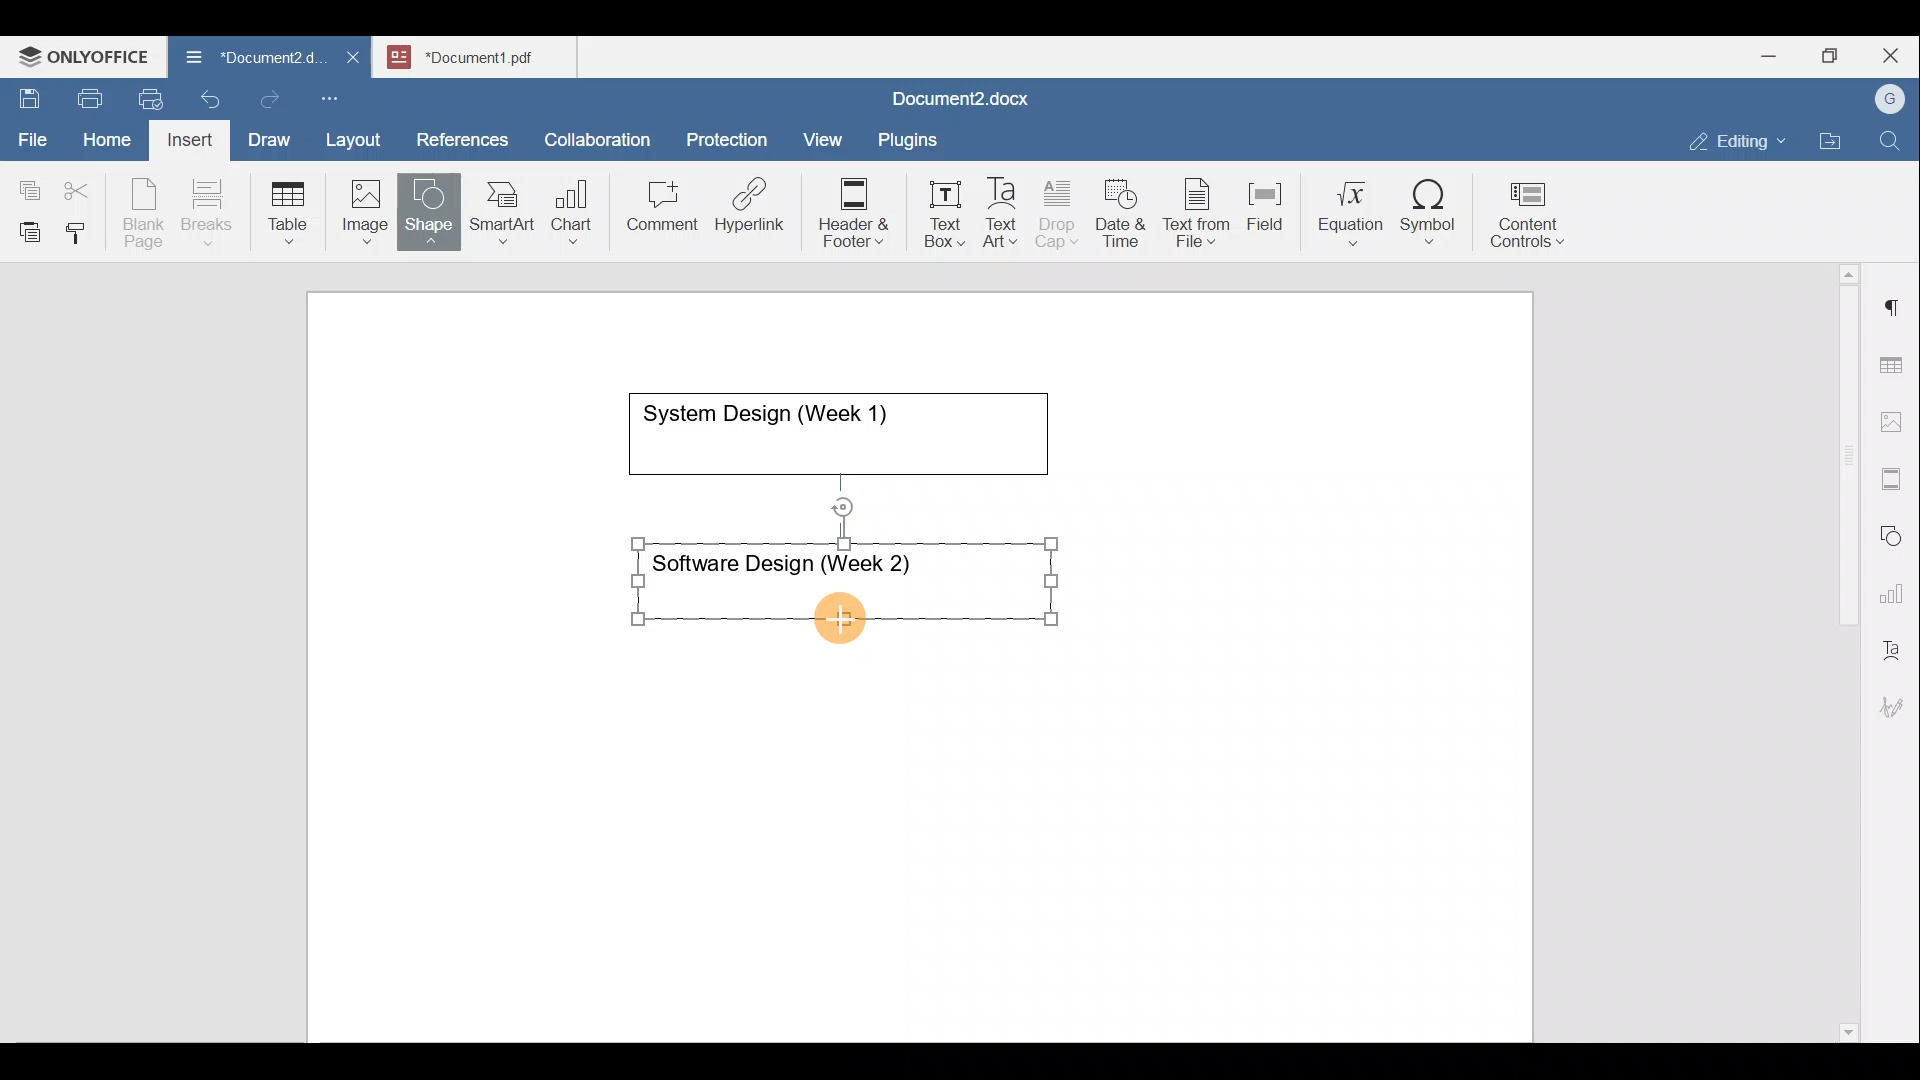  What do you see at coordinates (656, 211) in the screenshot?
I see `Comment` at bounding box center [656, 211].